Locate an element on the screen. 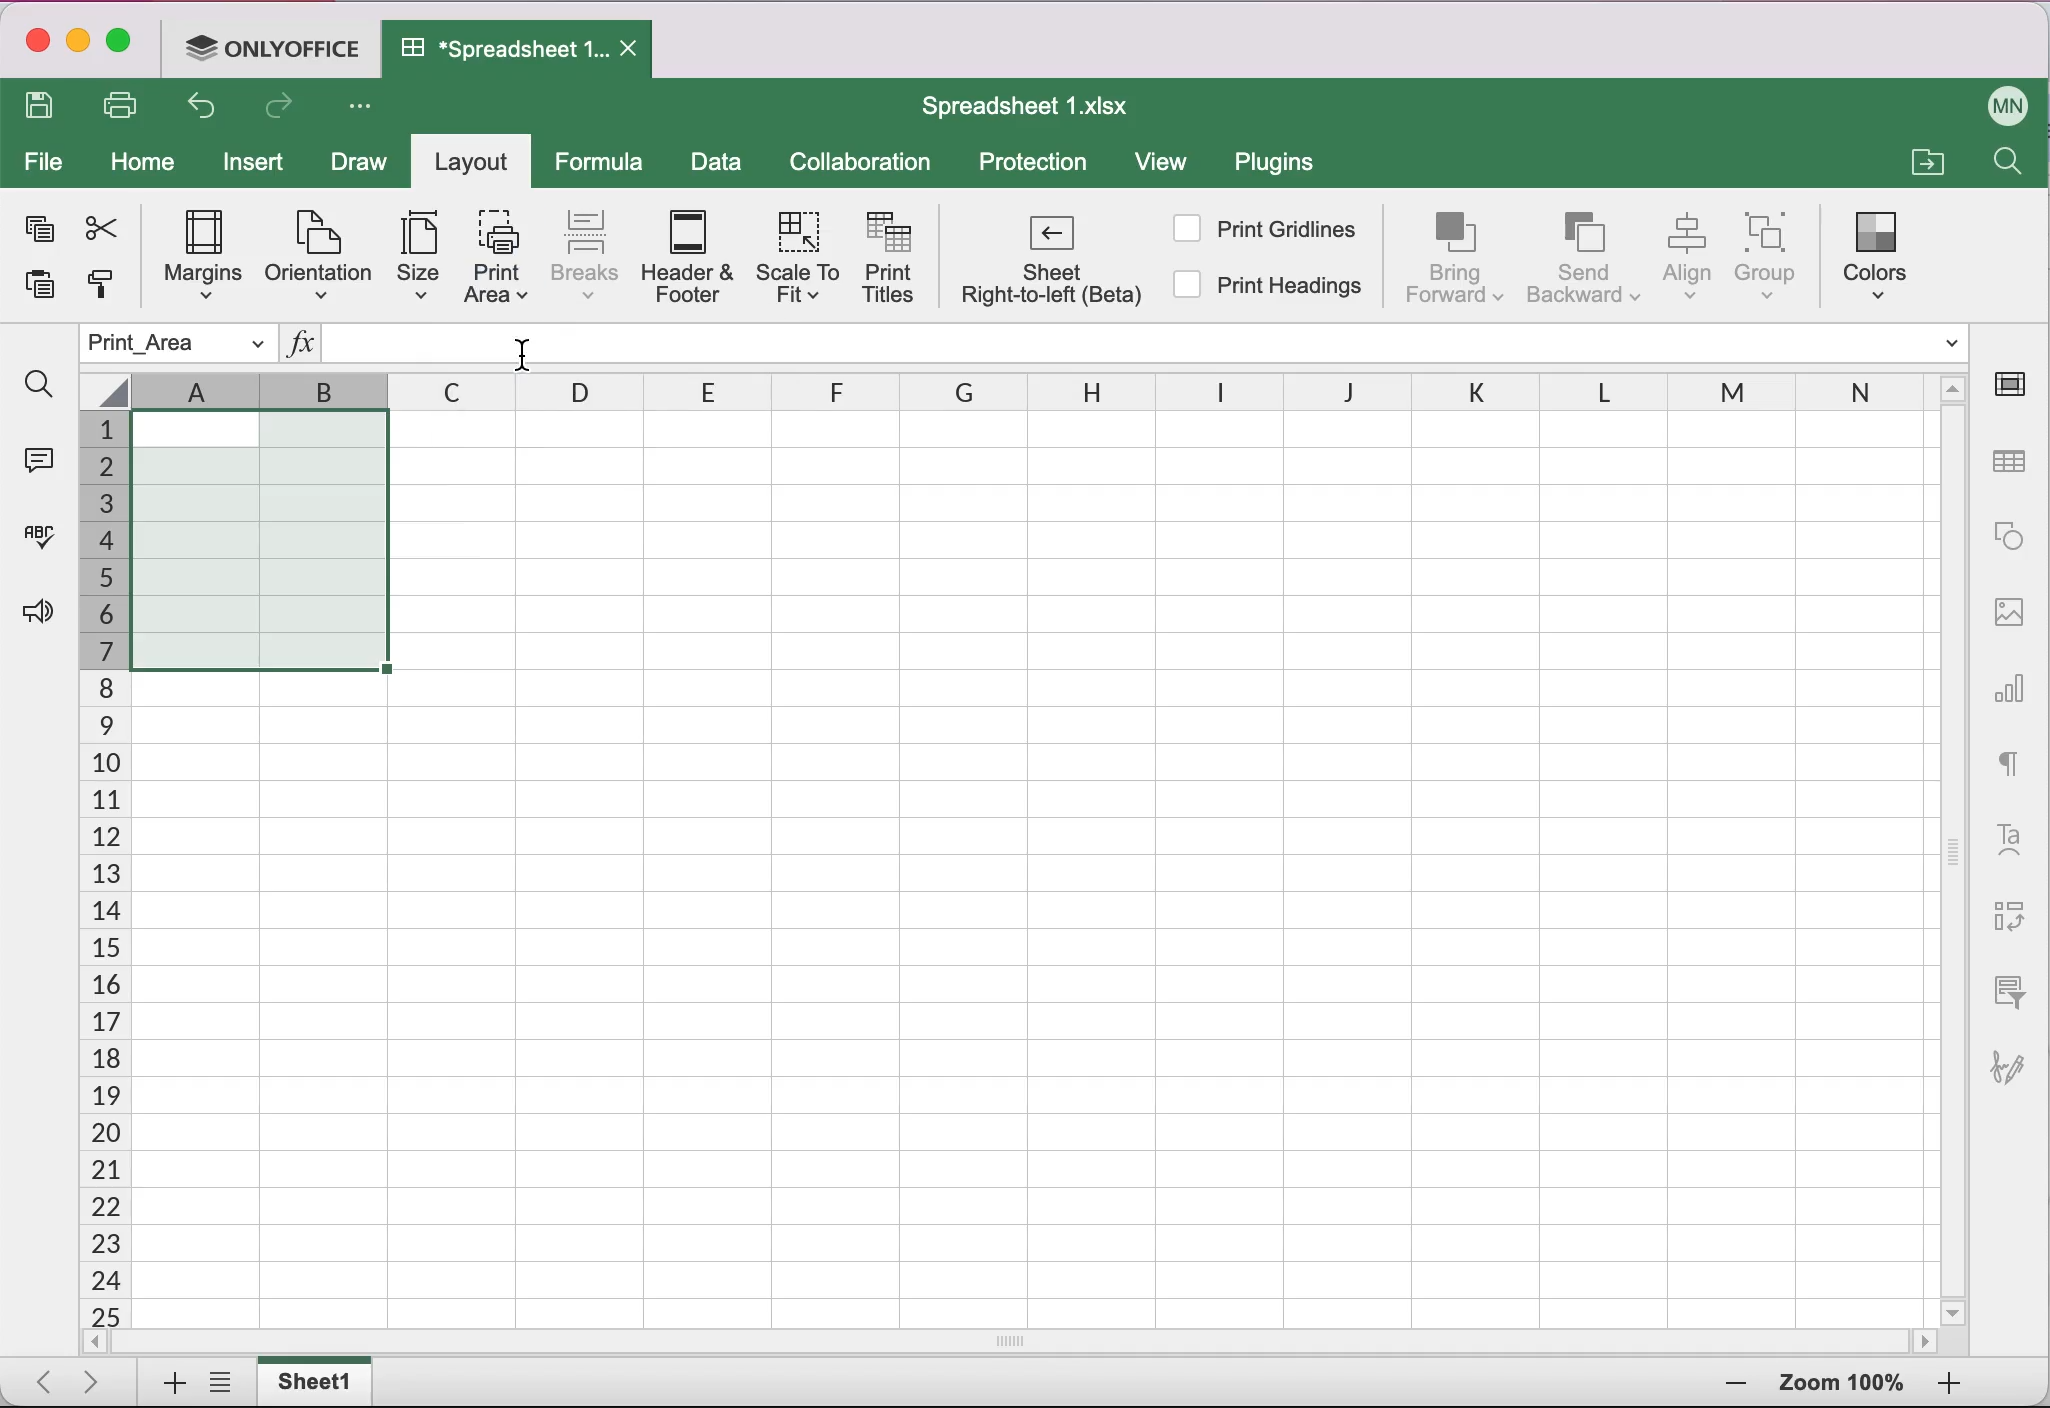 Image resolution: width=2050 pixels, height=1408 pixels. Sheet right-to-left (Beta) is located at coordinates (1048, 265).